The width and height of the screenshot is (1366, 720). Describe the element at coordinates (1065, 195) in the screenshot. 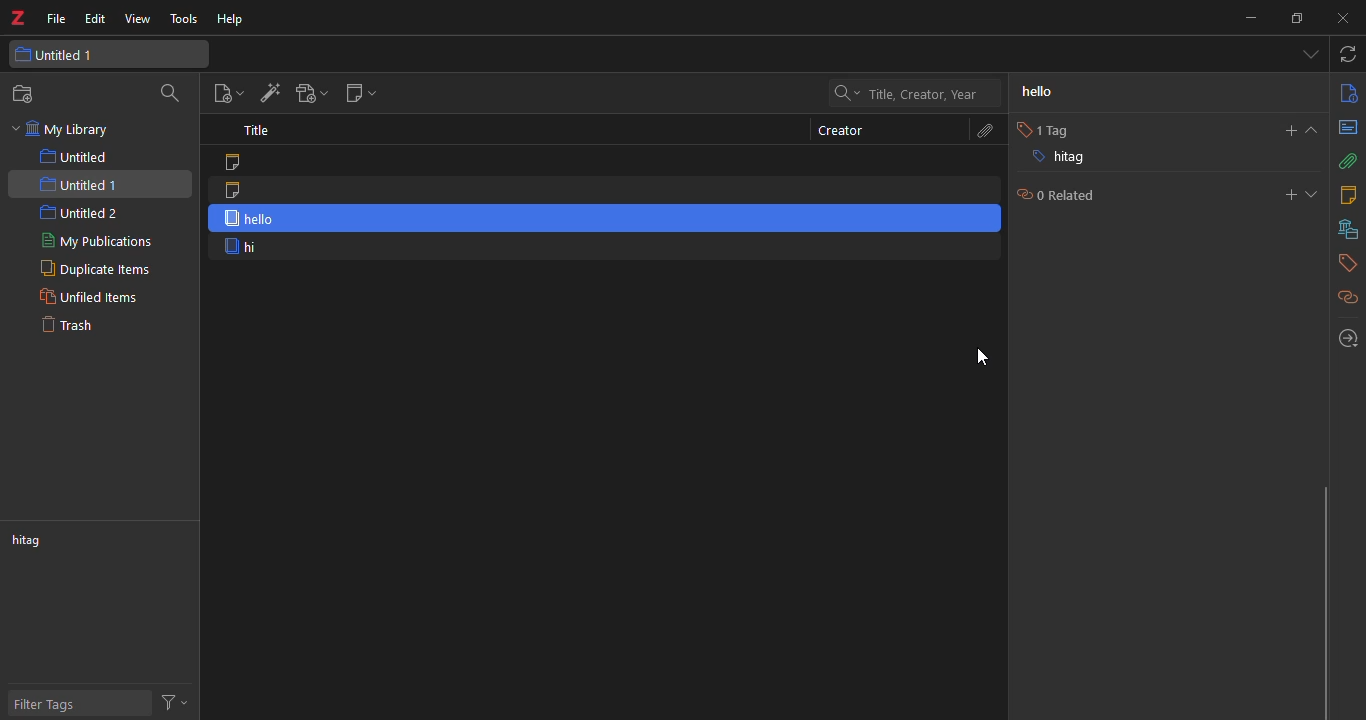

I see `0 related` at that location.